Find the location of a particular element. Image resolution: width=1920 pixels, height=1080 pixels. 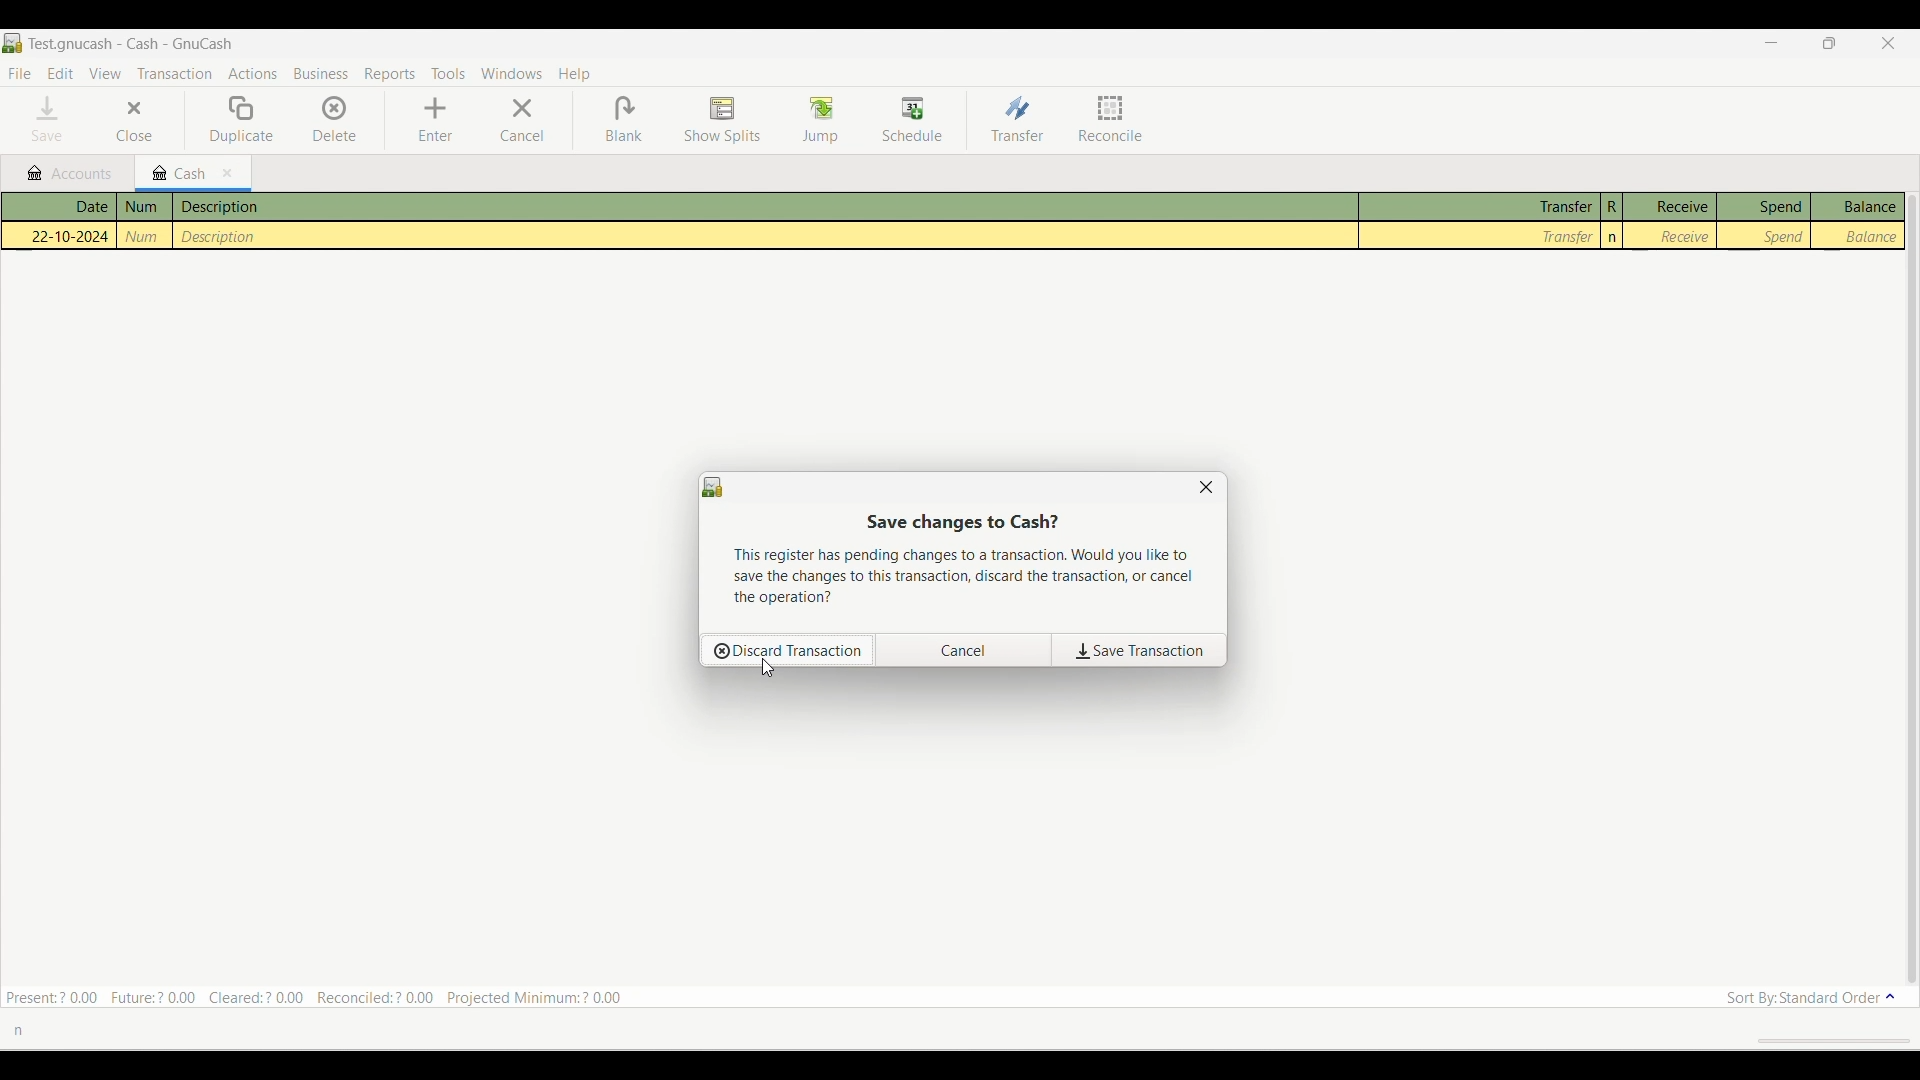

View is located at coordinates (105, 73).